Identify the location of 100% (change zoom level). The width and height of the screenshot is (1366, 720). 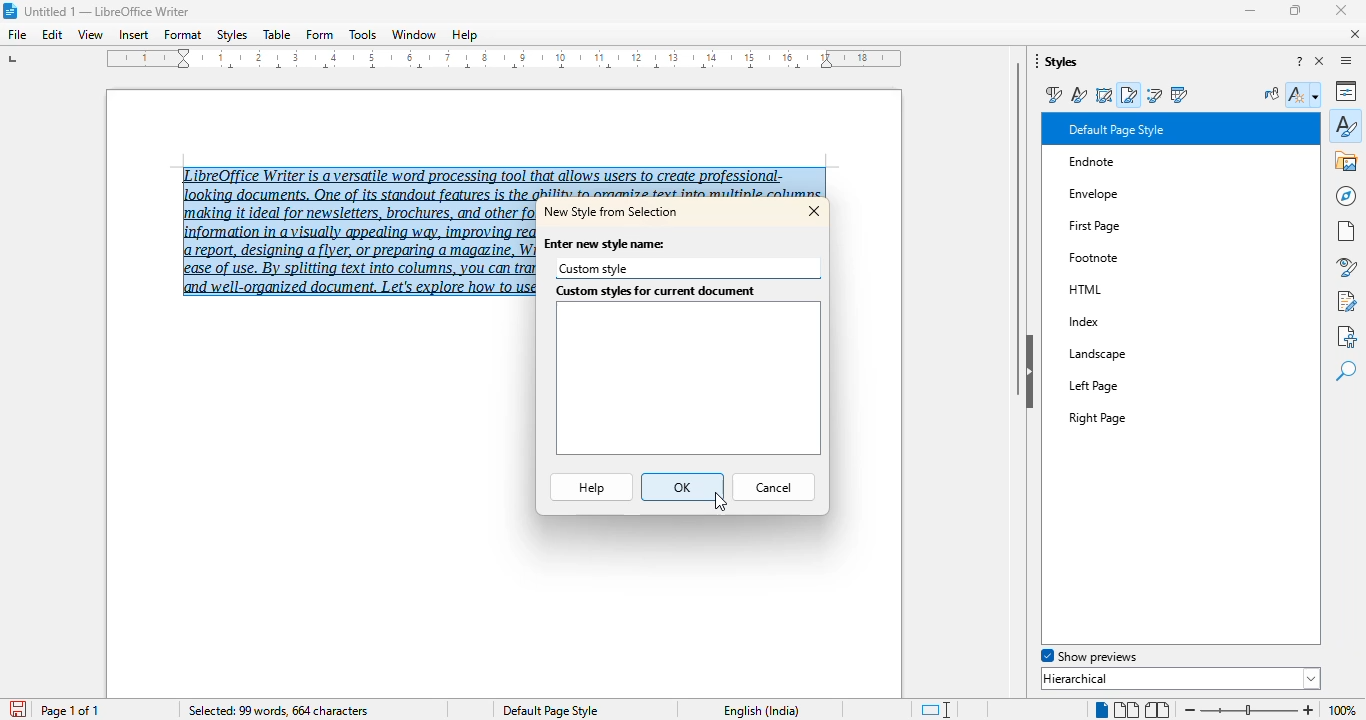
(1345, 711).